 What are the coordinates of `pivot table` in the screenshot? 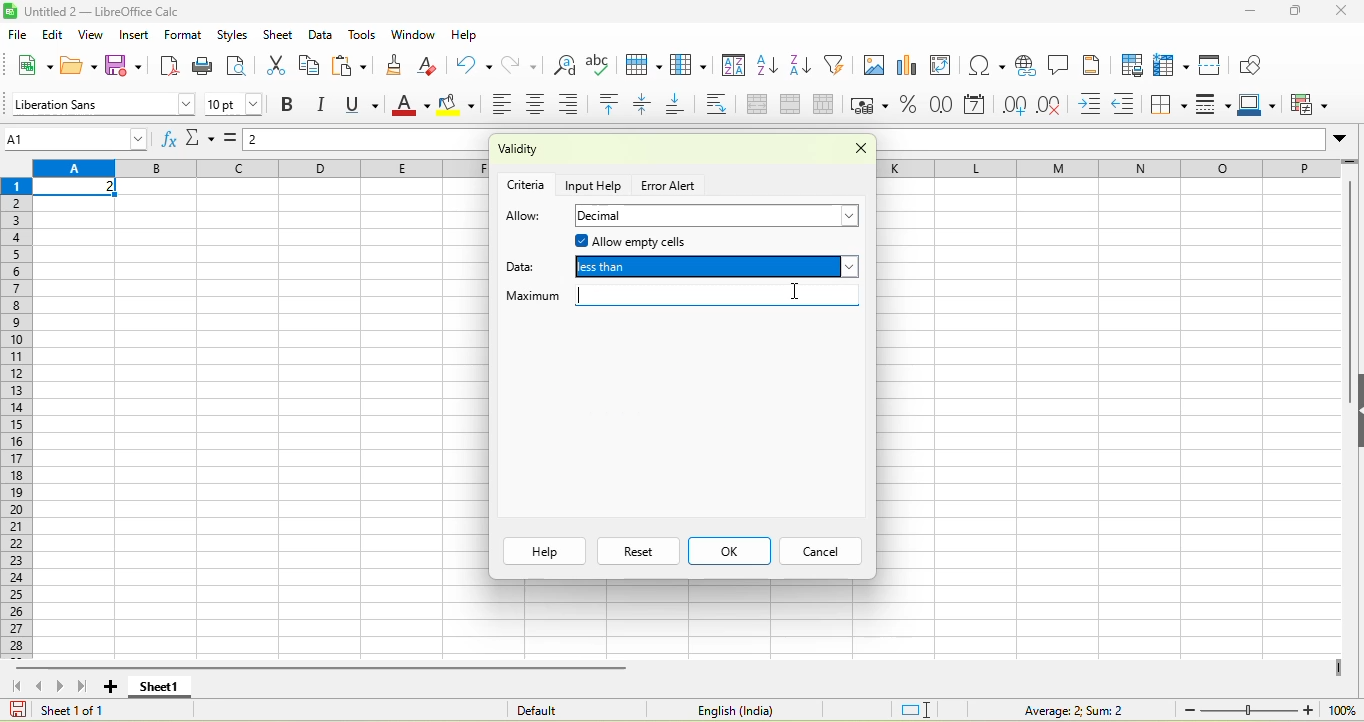 It's located at (946, 67).